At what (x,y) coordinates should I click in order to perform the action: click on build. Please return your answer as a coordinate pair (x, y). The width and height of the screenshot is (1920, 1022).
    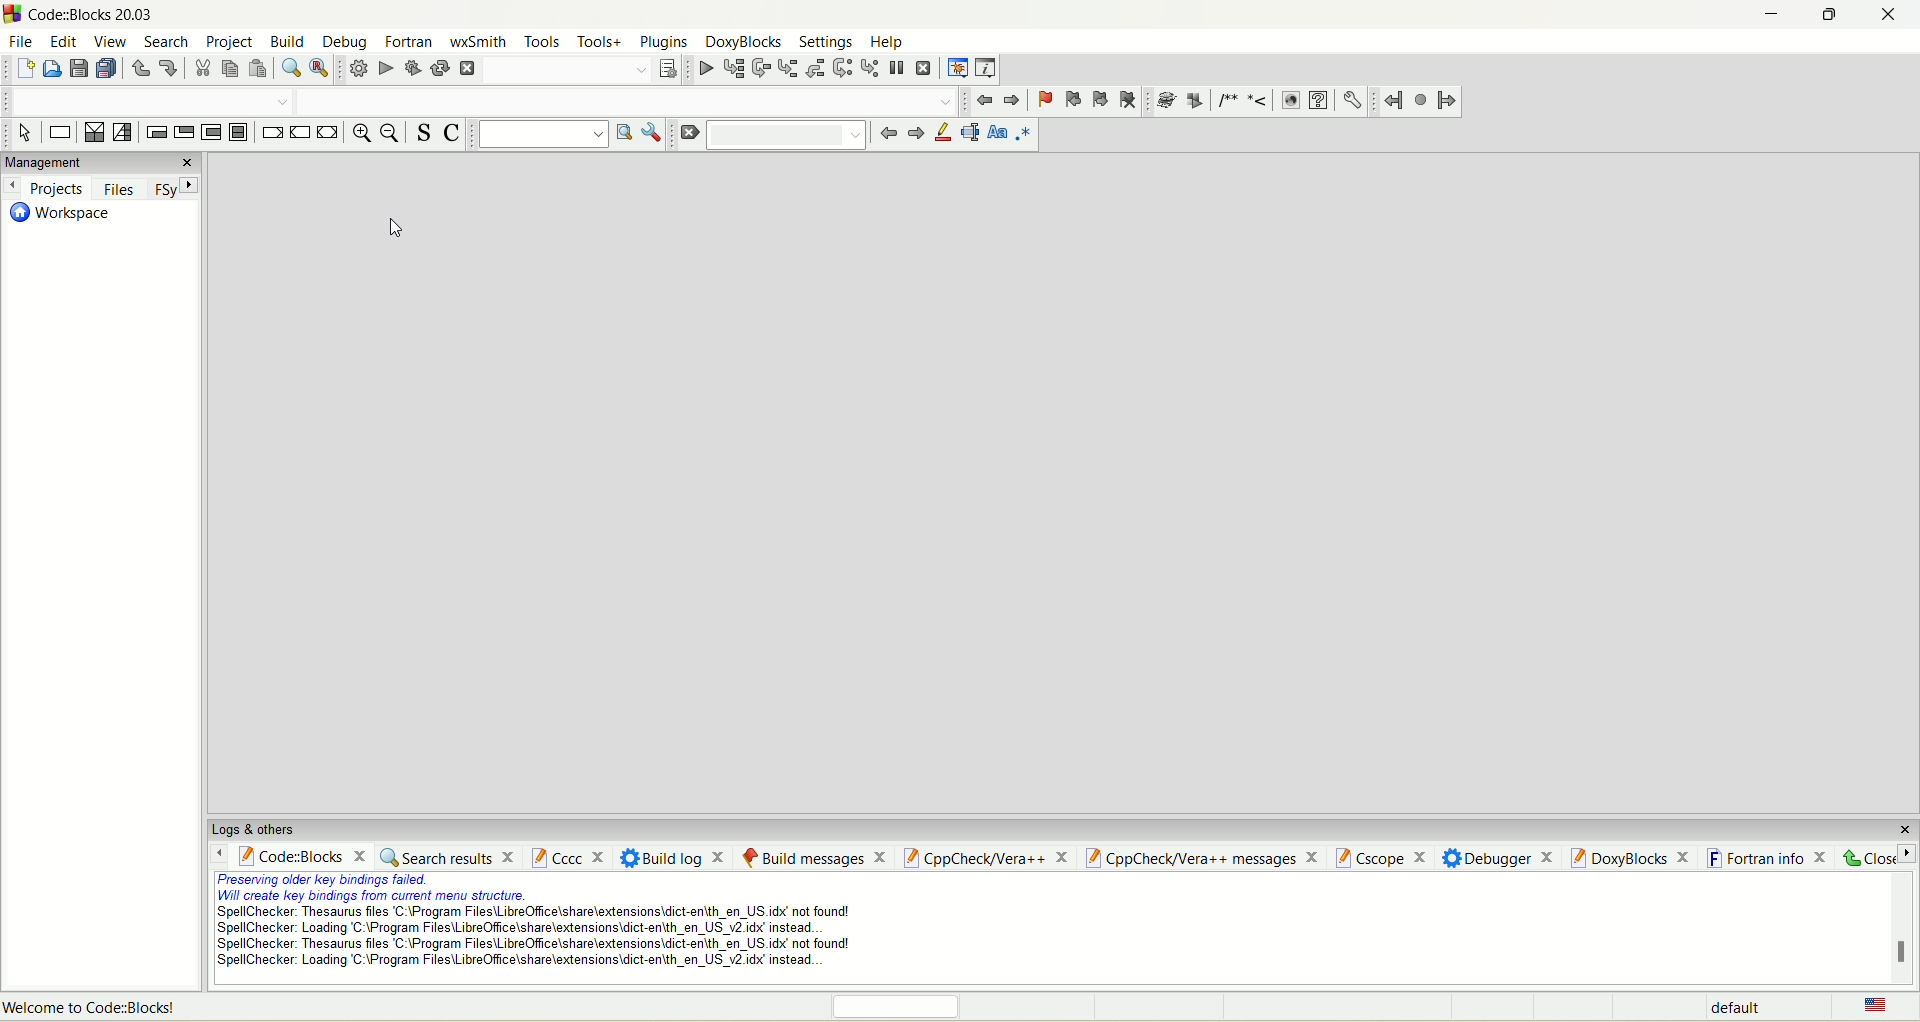
    Looking at the image, I should click on (287, 40).